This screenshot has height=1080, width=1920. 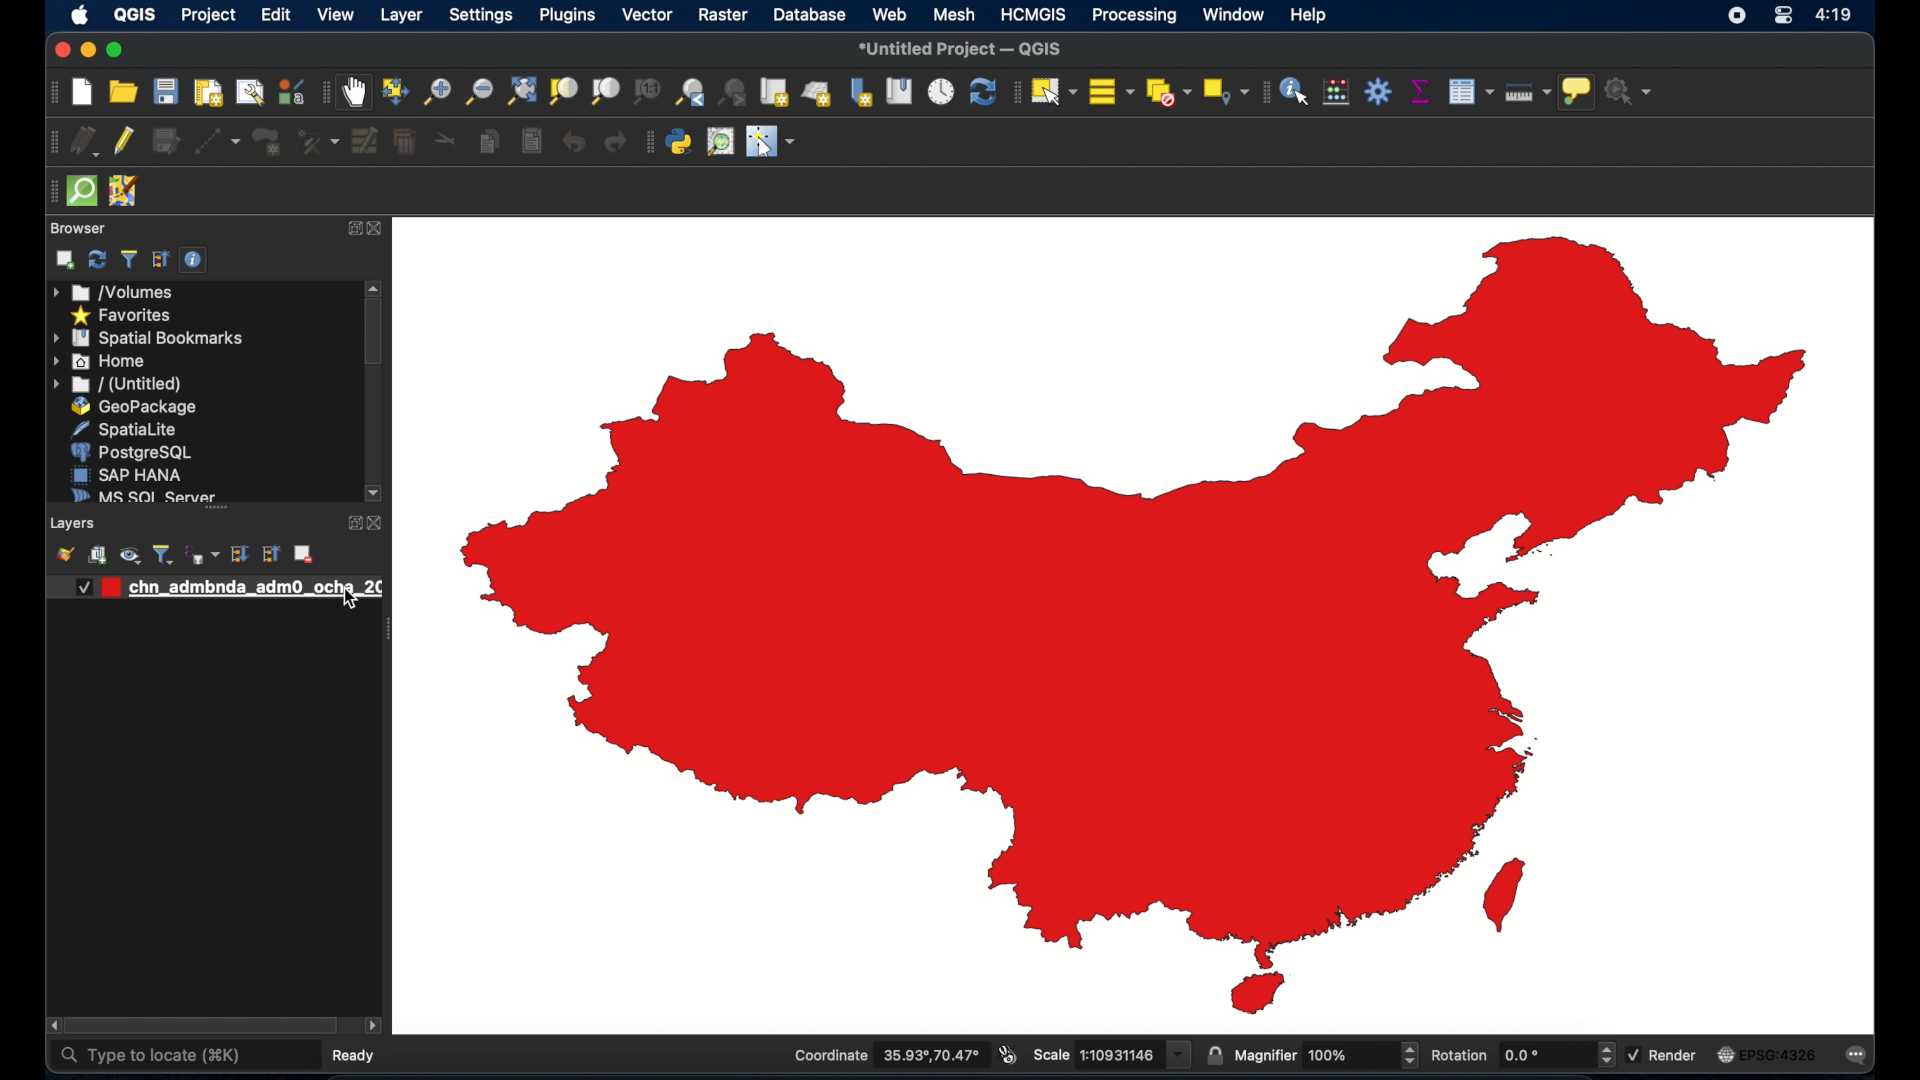 What do you see at coordinates (50, 1026) in the screenshot?
I see `scroll right` at bounding box center [50, 1026].